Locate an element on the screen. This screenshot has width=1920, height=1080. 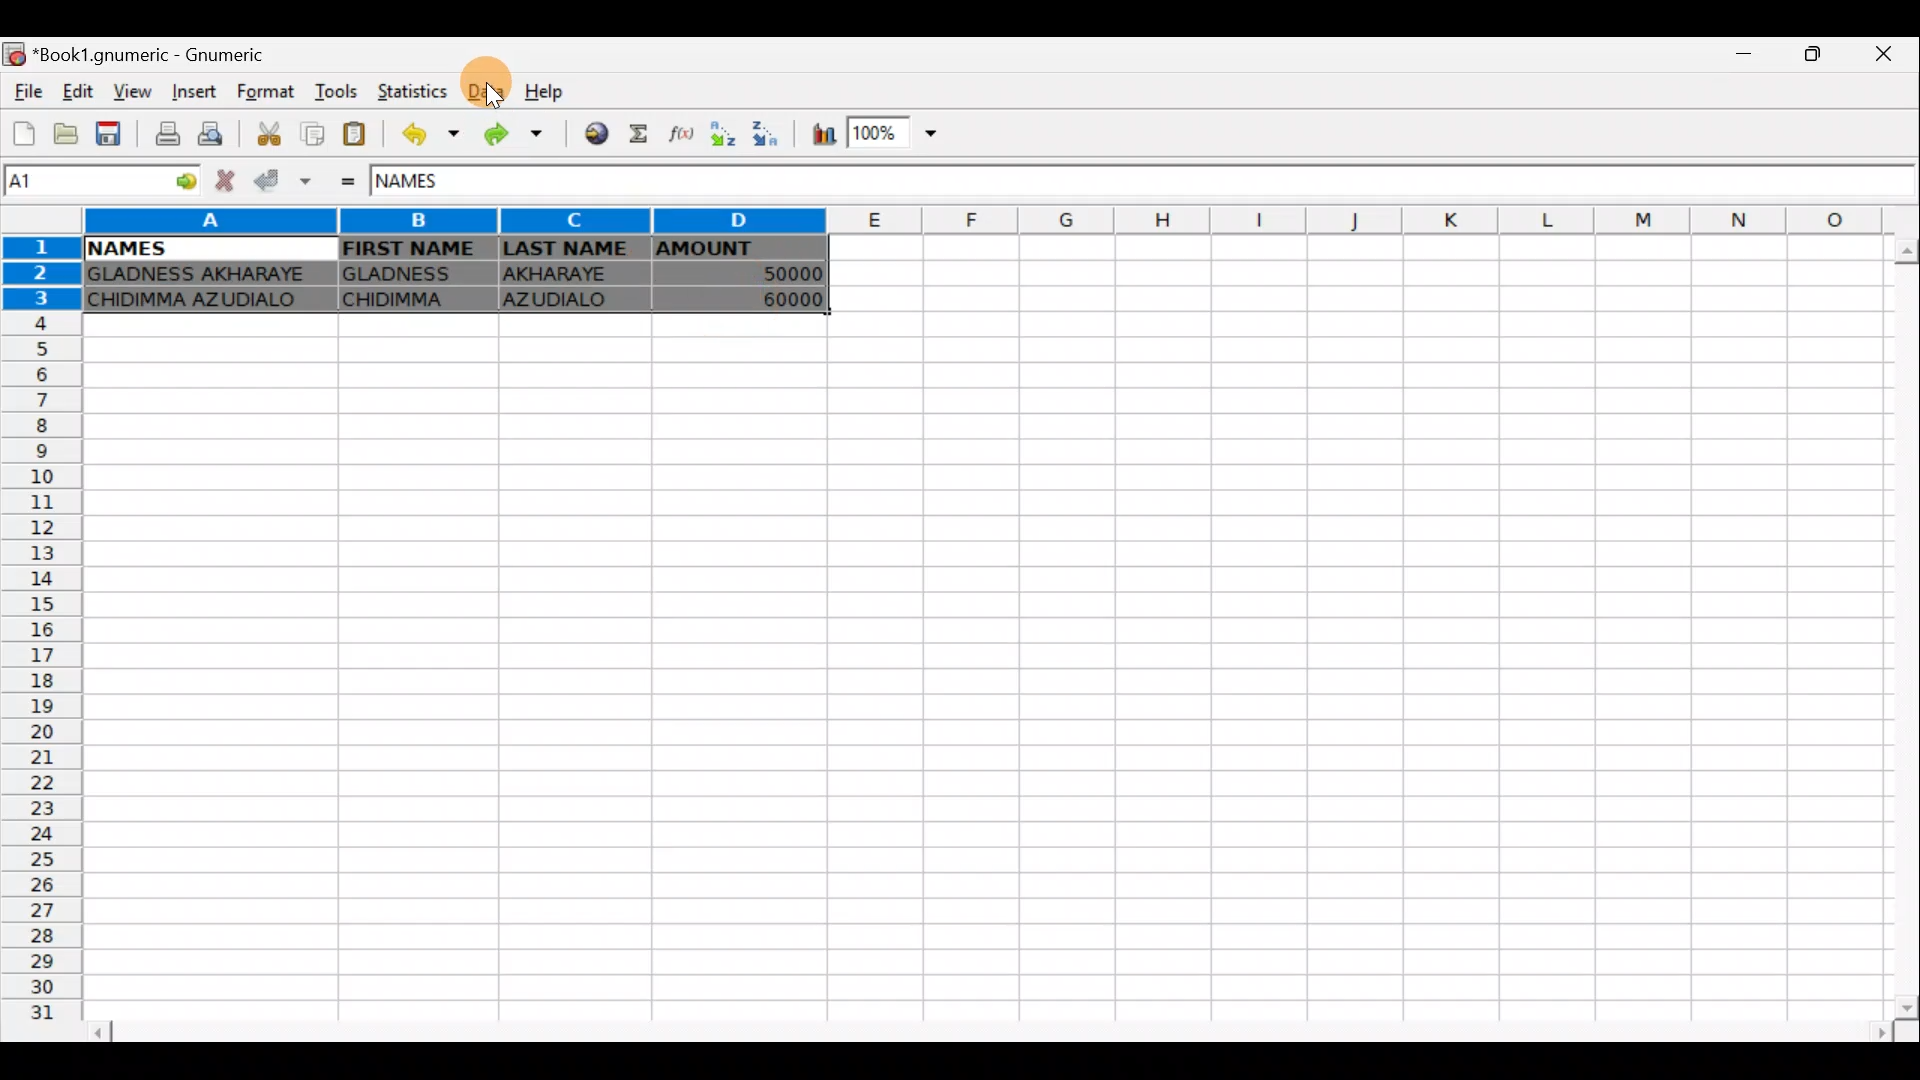
Rows is located at coordinates (38, 640).